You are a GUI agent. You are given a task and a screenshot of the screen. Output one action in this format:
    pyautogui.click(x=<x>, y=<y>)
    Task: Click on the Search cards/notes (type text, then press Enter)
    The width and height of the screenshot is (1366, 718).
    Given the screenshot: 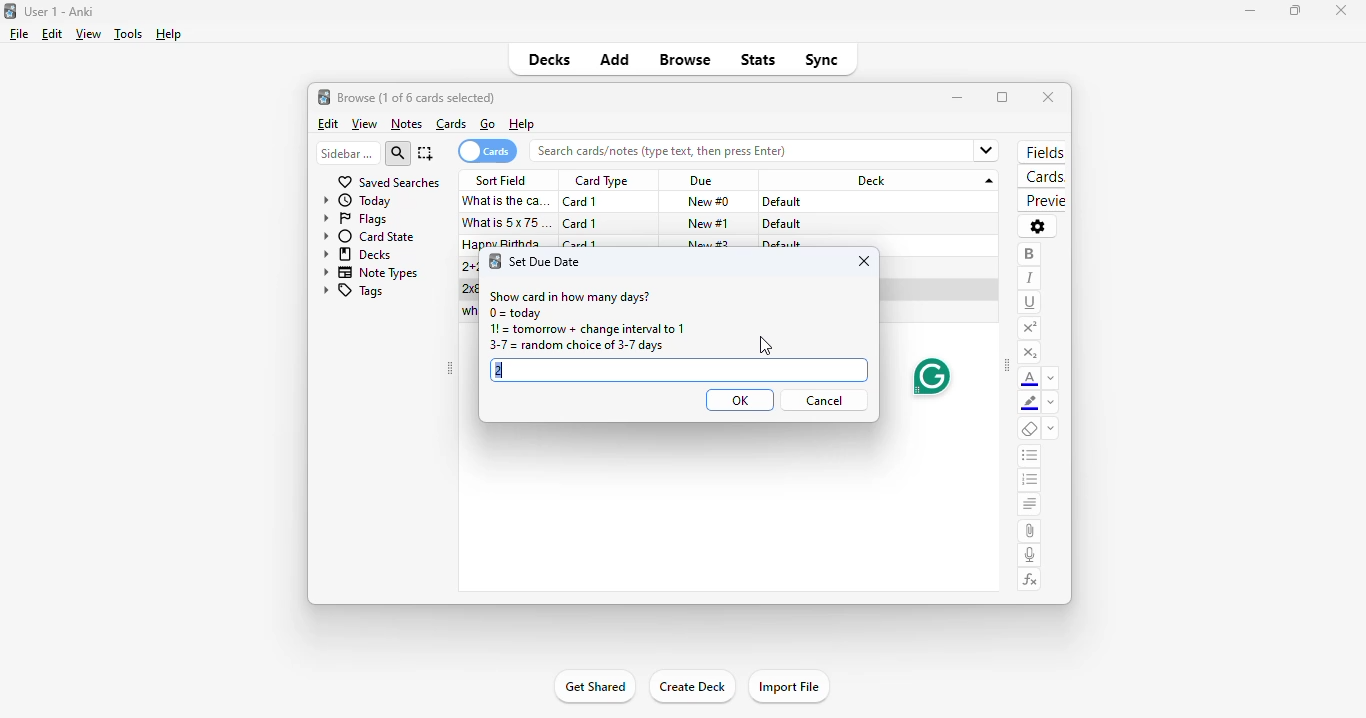 What is the action you would take?
    pyautogui.click(x=770, y=151)
    